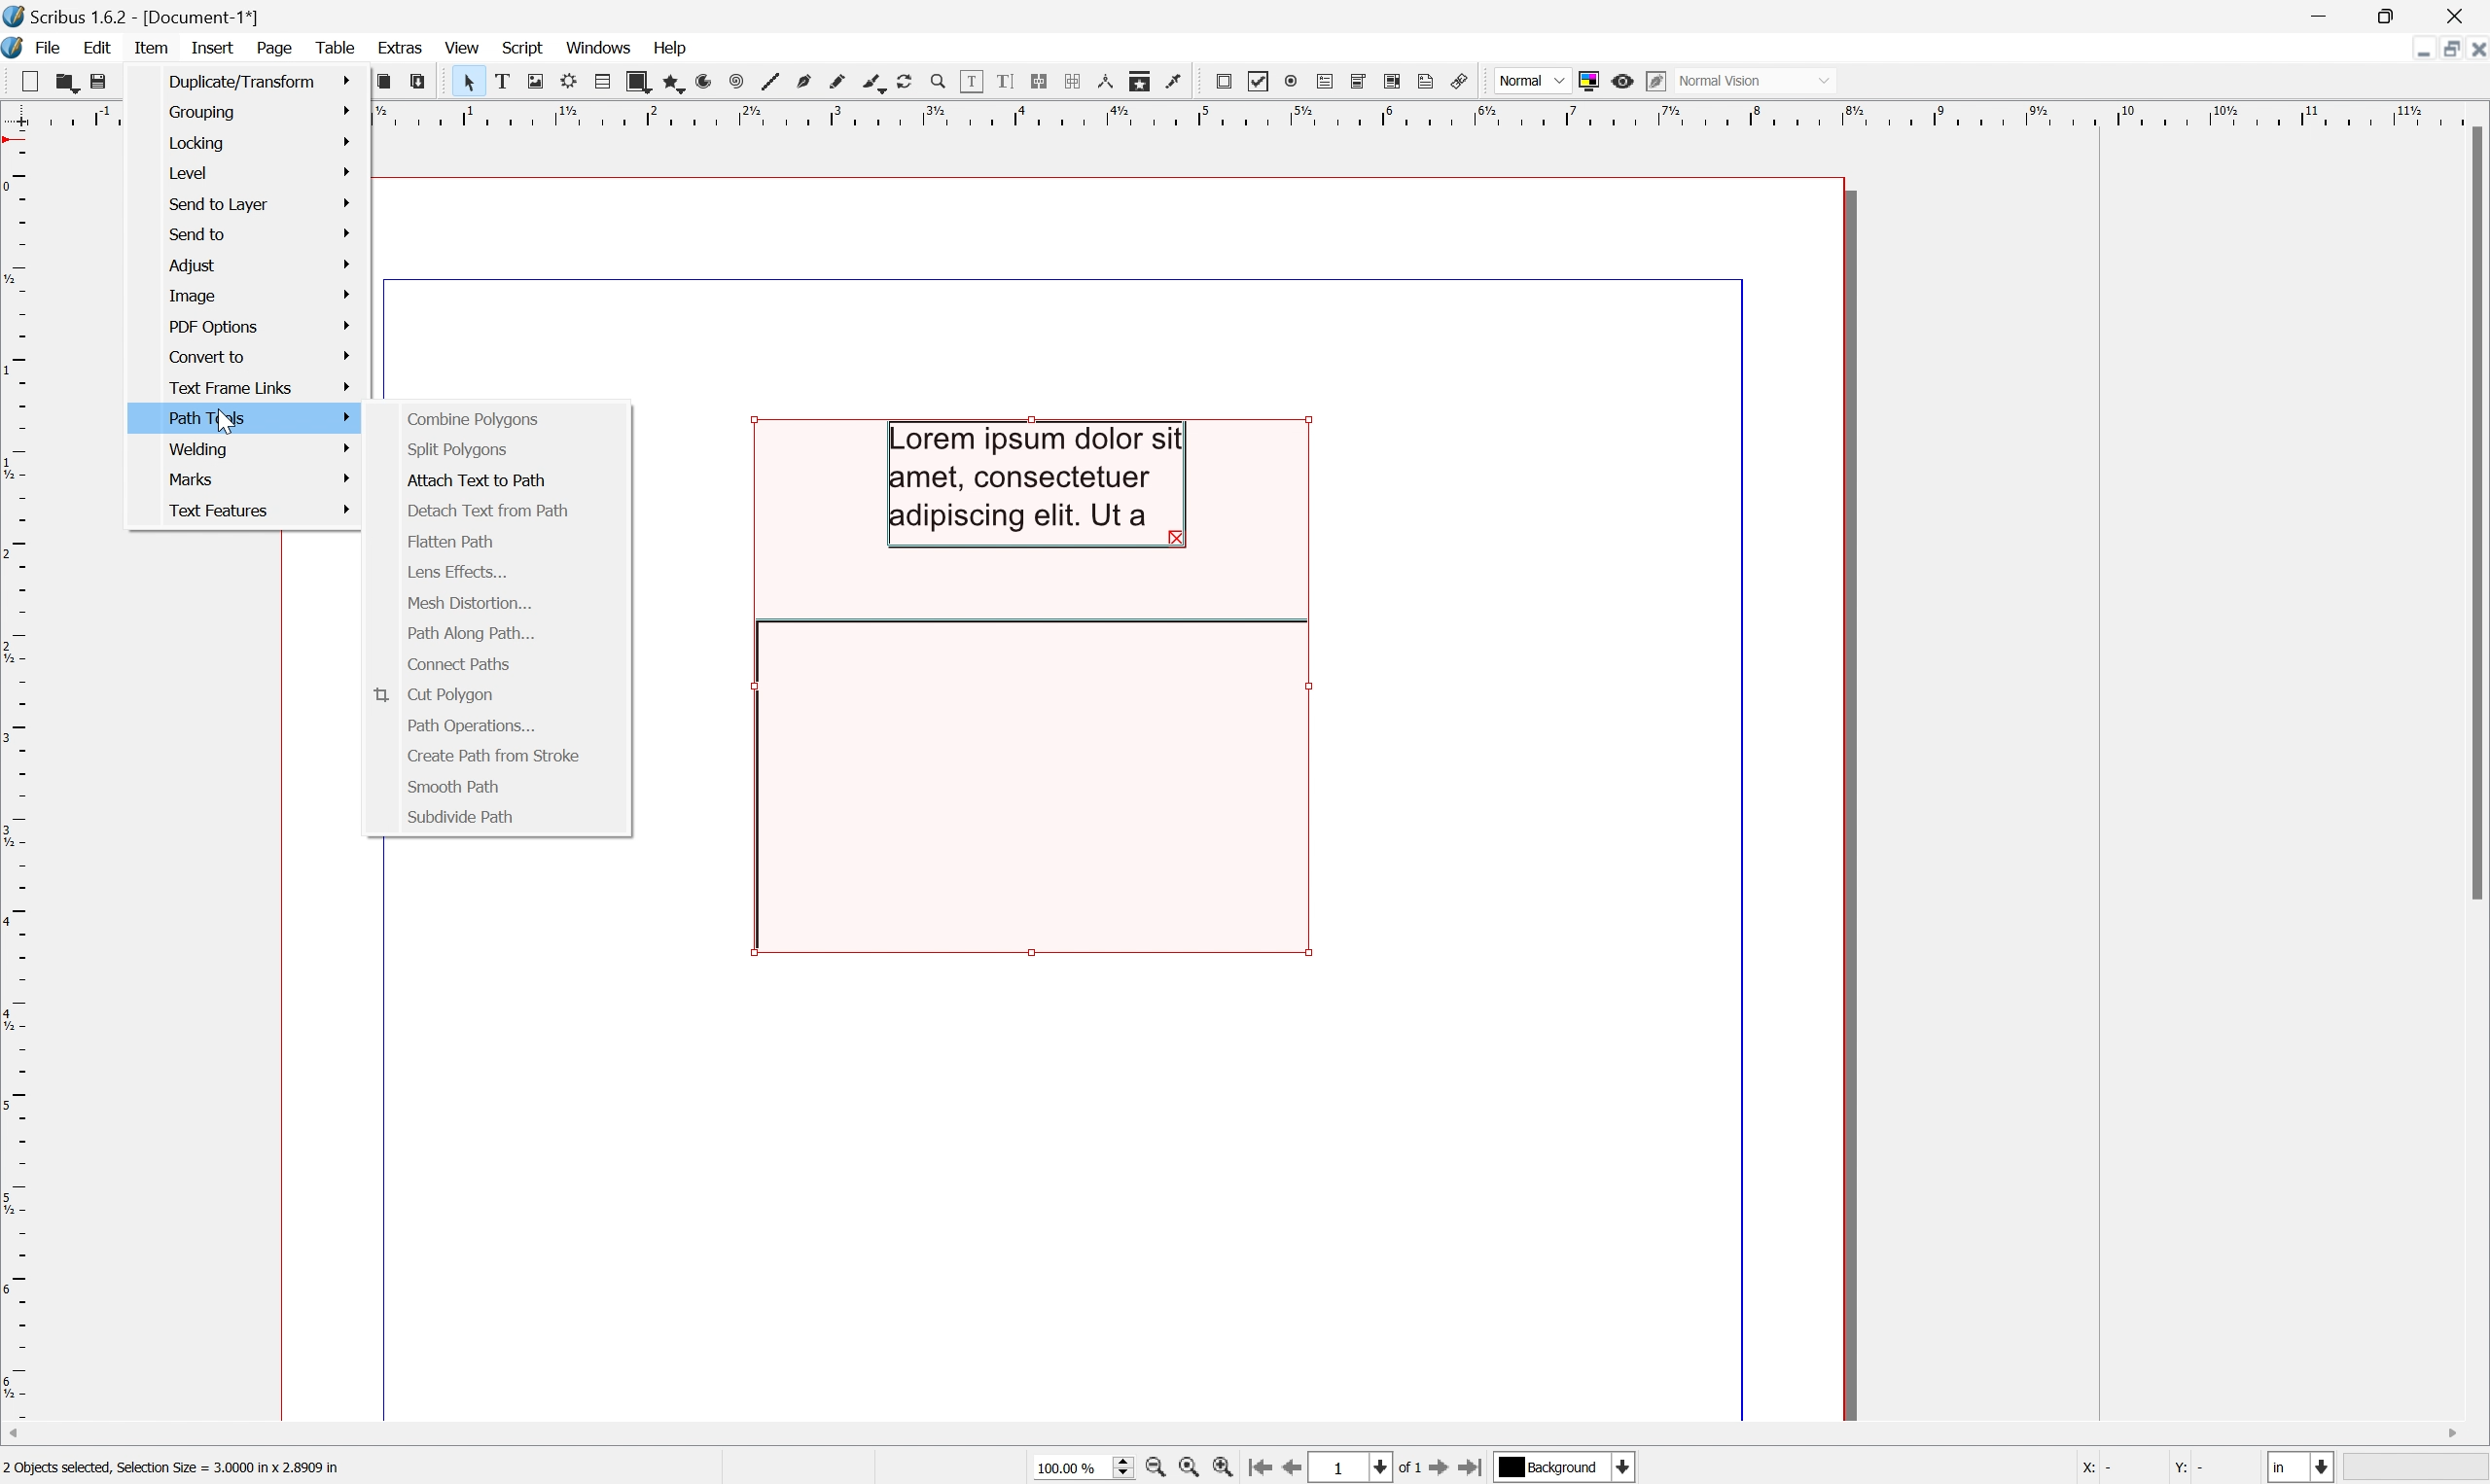 Image resolution: width=2490 pixels, height=1484 pixels. I want to click on Eye dropper, so click(1177, 81).